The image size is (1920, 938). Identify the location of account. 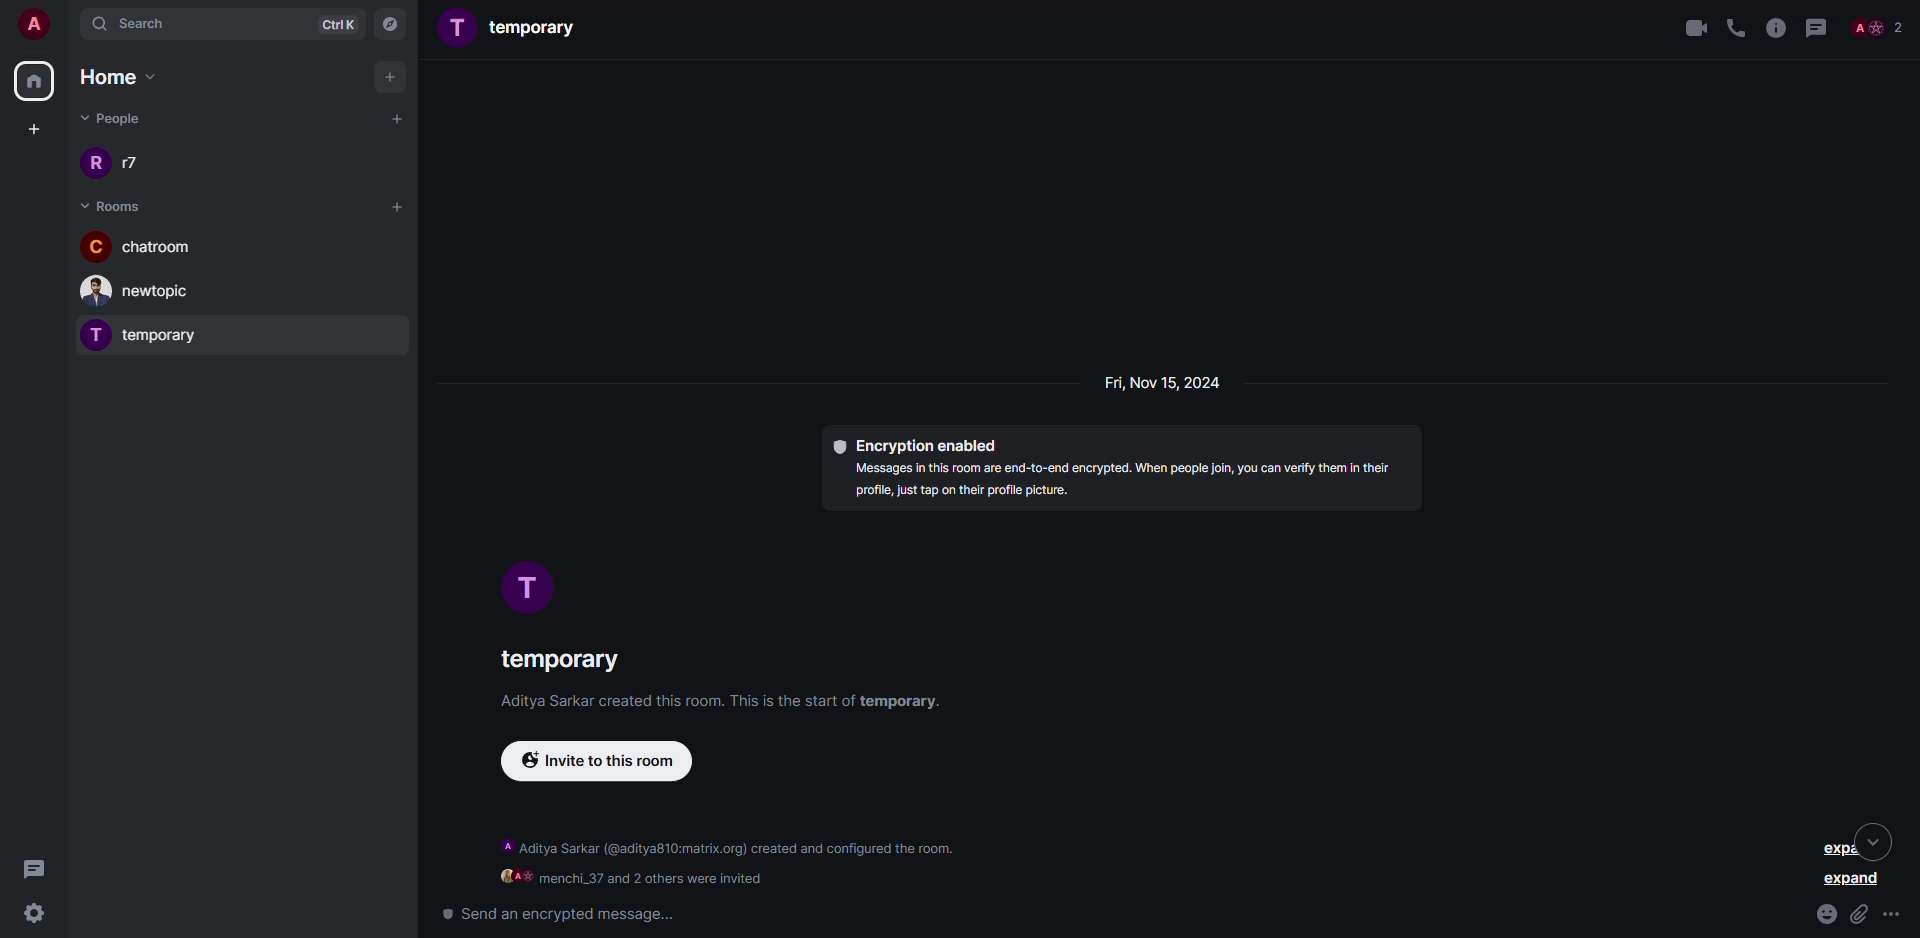
(32, 23).